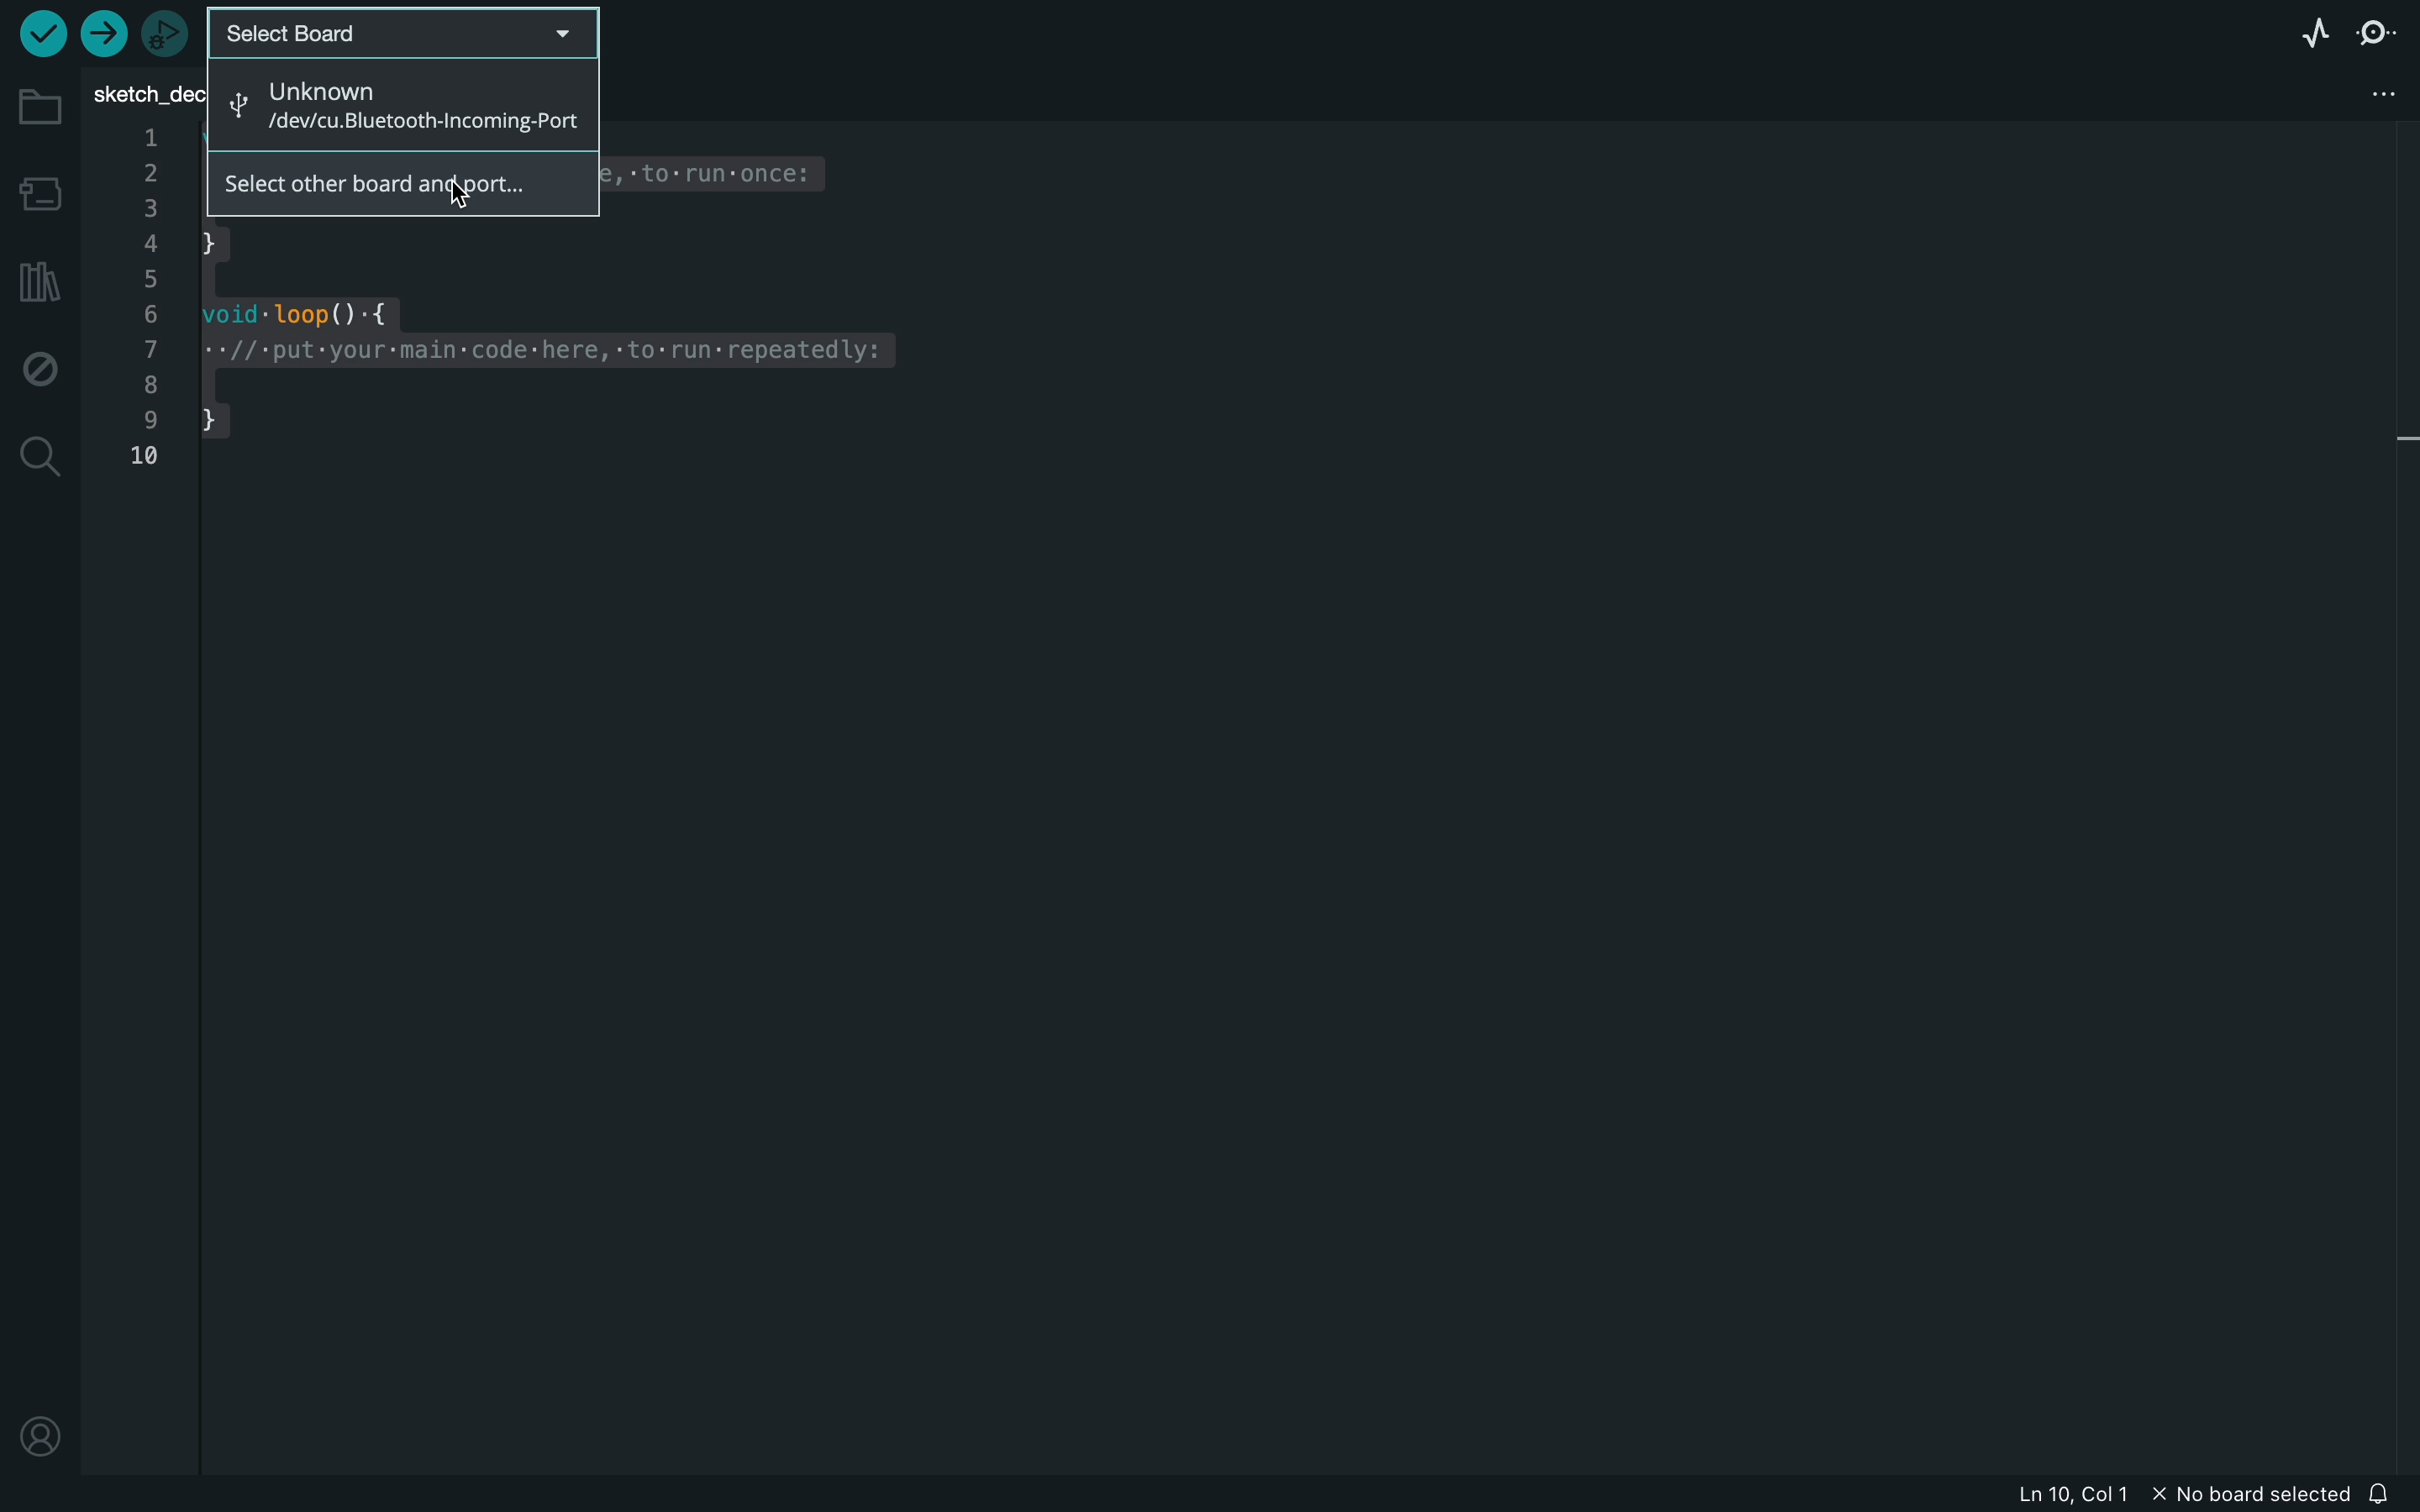  Describe the element at coordinates (471, 181) in the screenshot. I see `cursor` at that location.